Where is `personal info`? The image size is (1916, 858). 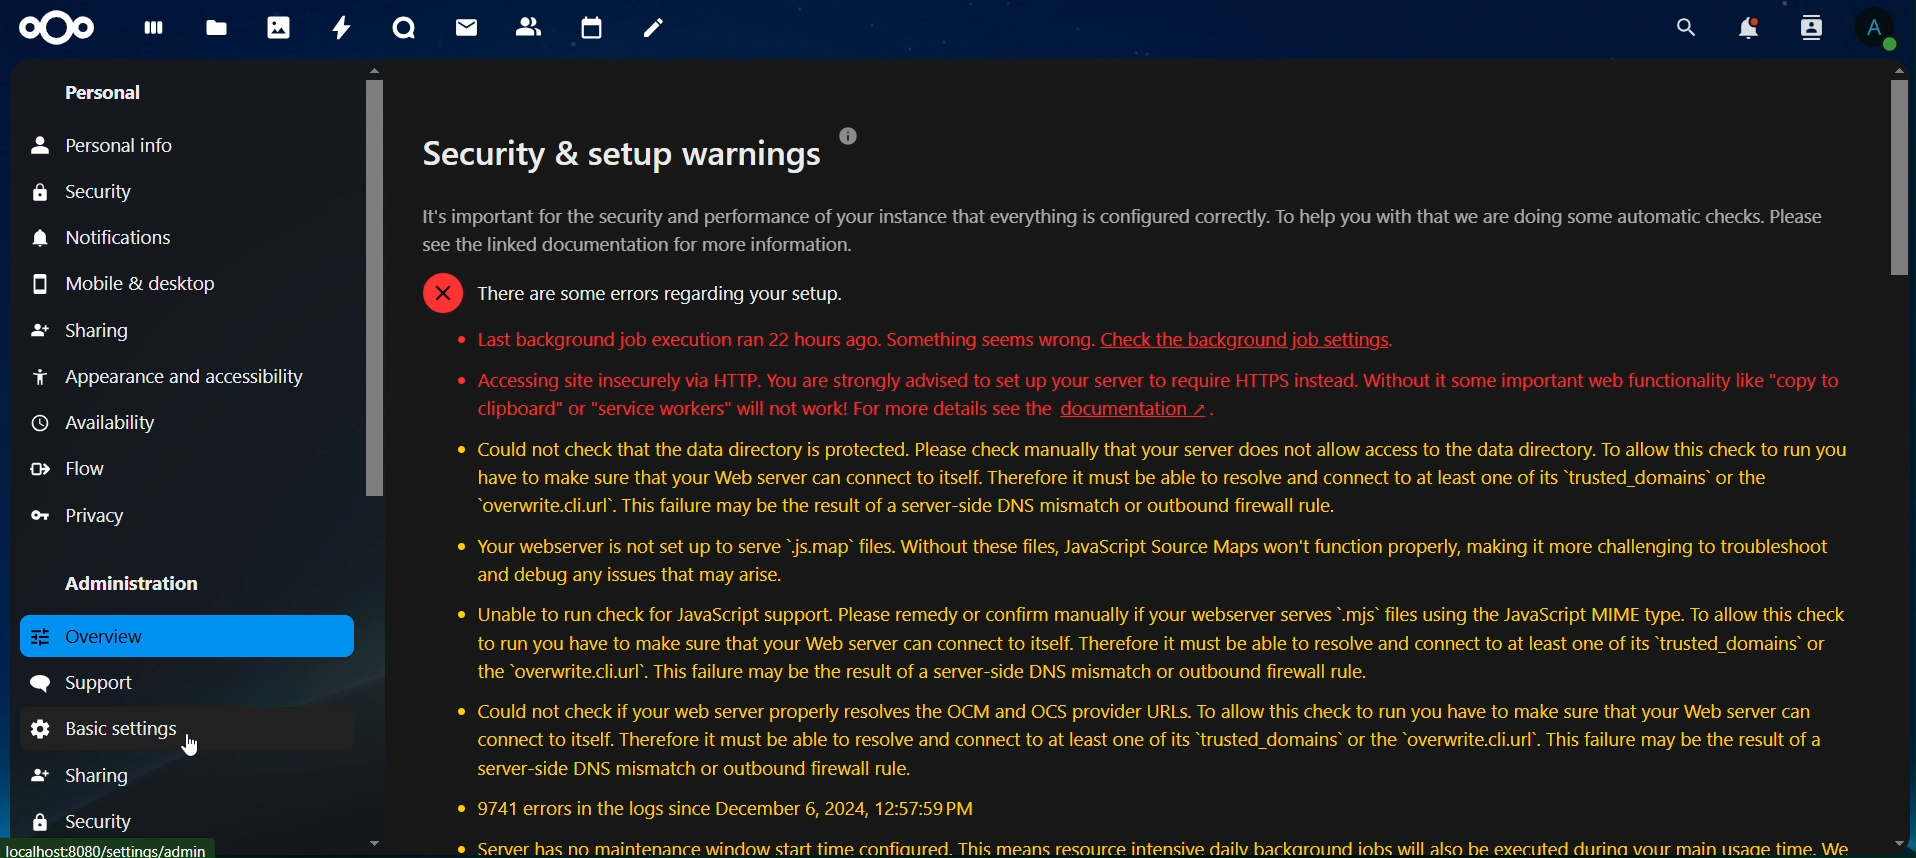
personal info is located at coordinates (131, 147).